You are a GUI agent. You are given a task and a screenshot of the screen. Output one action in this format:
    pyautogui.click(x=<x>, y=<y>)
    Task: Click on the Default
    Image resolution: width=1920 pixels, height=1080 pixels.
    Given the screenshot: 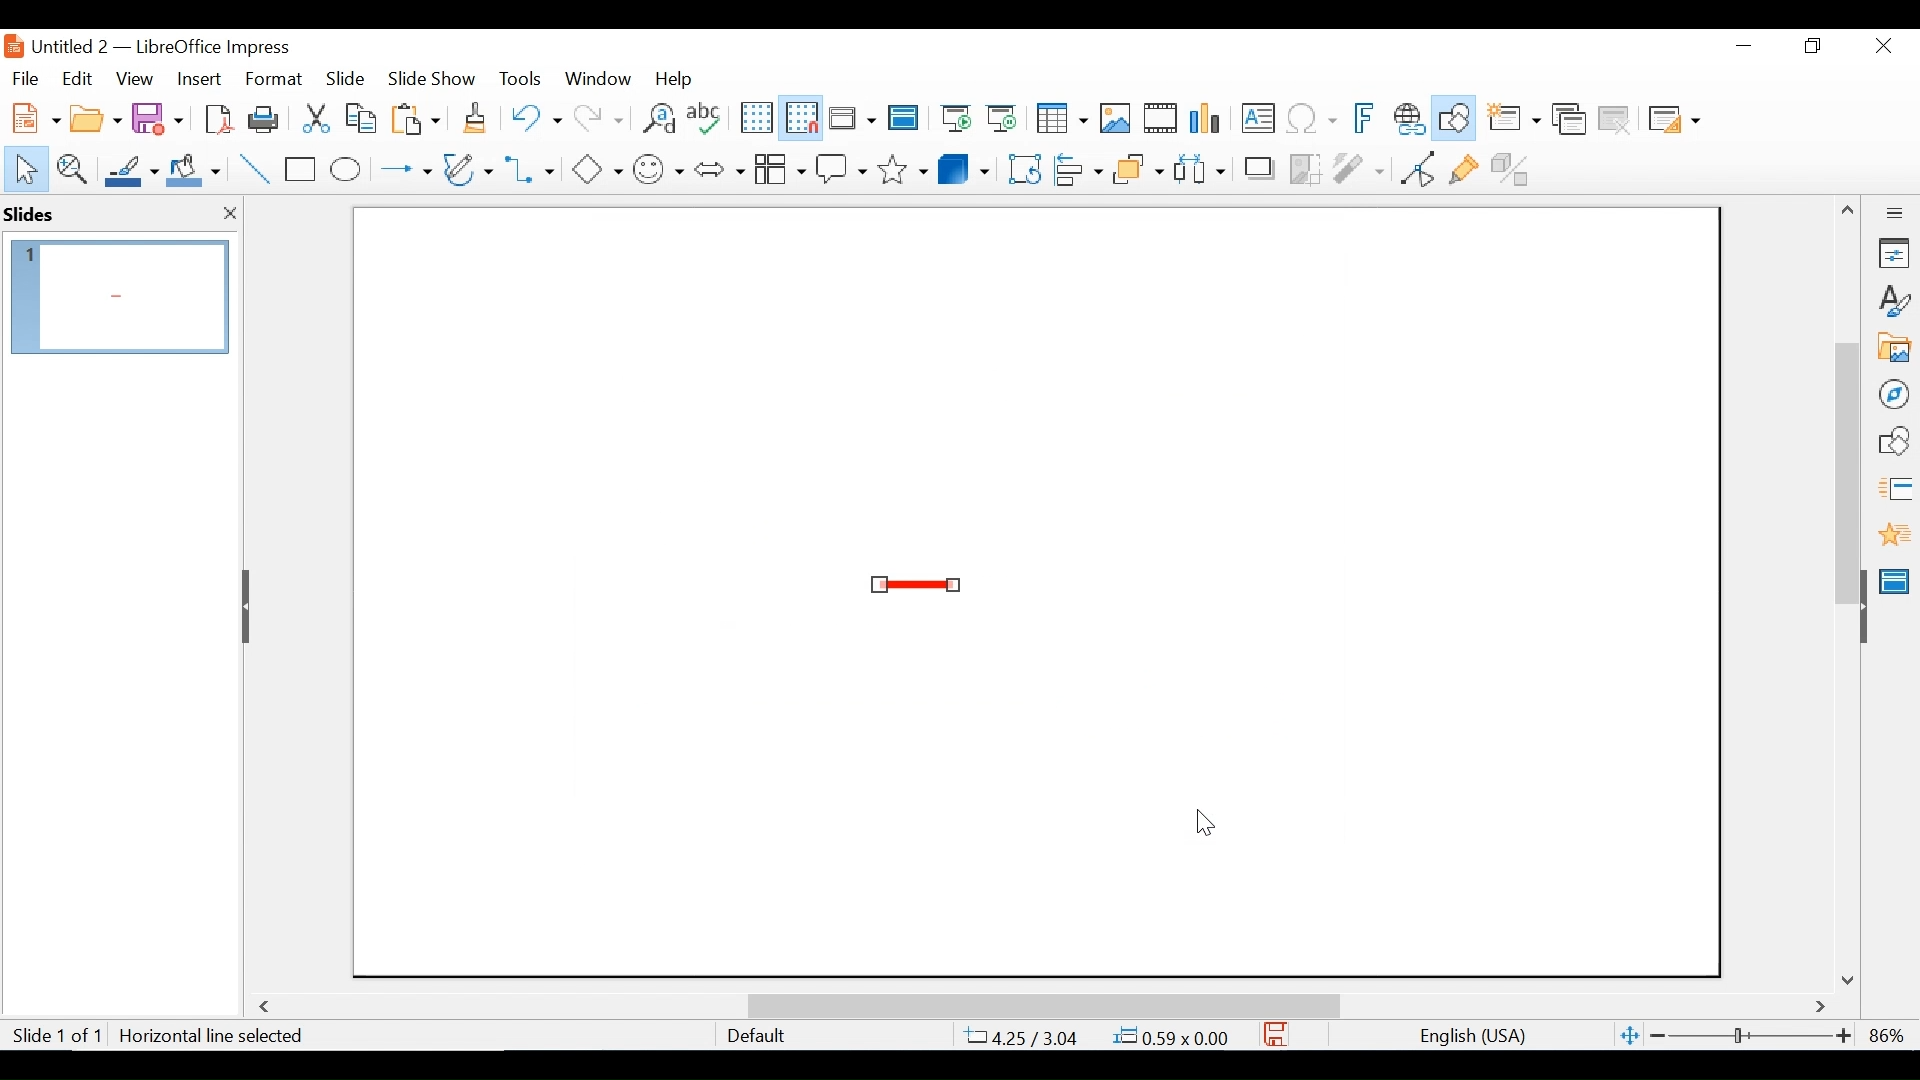 What is the action you would take?
    pyautogui.click(x=755, y=1036)
    